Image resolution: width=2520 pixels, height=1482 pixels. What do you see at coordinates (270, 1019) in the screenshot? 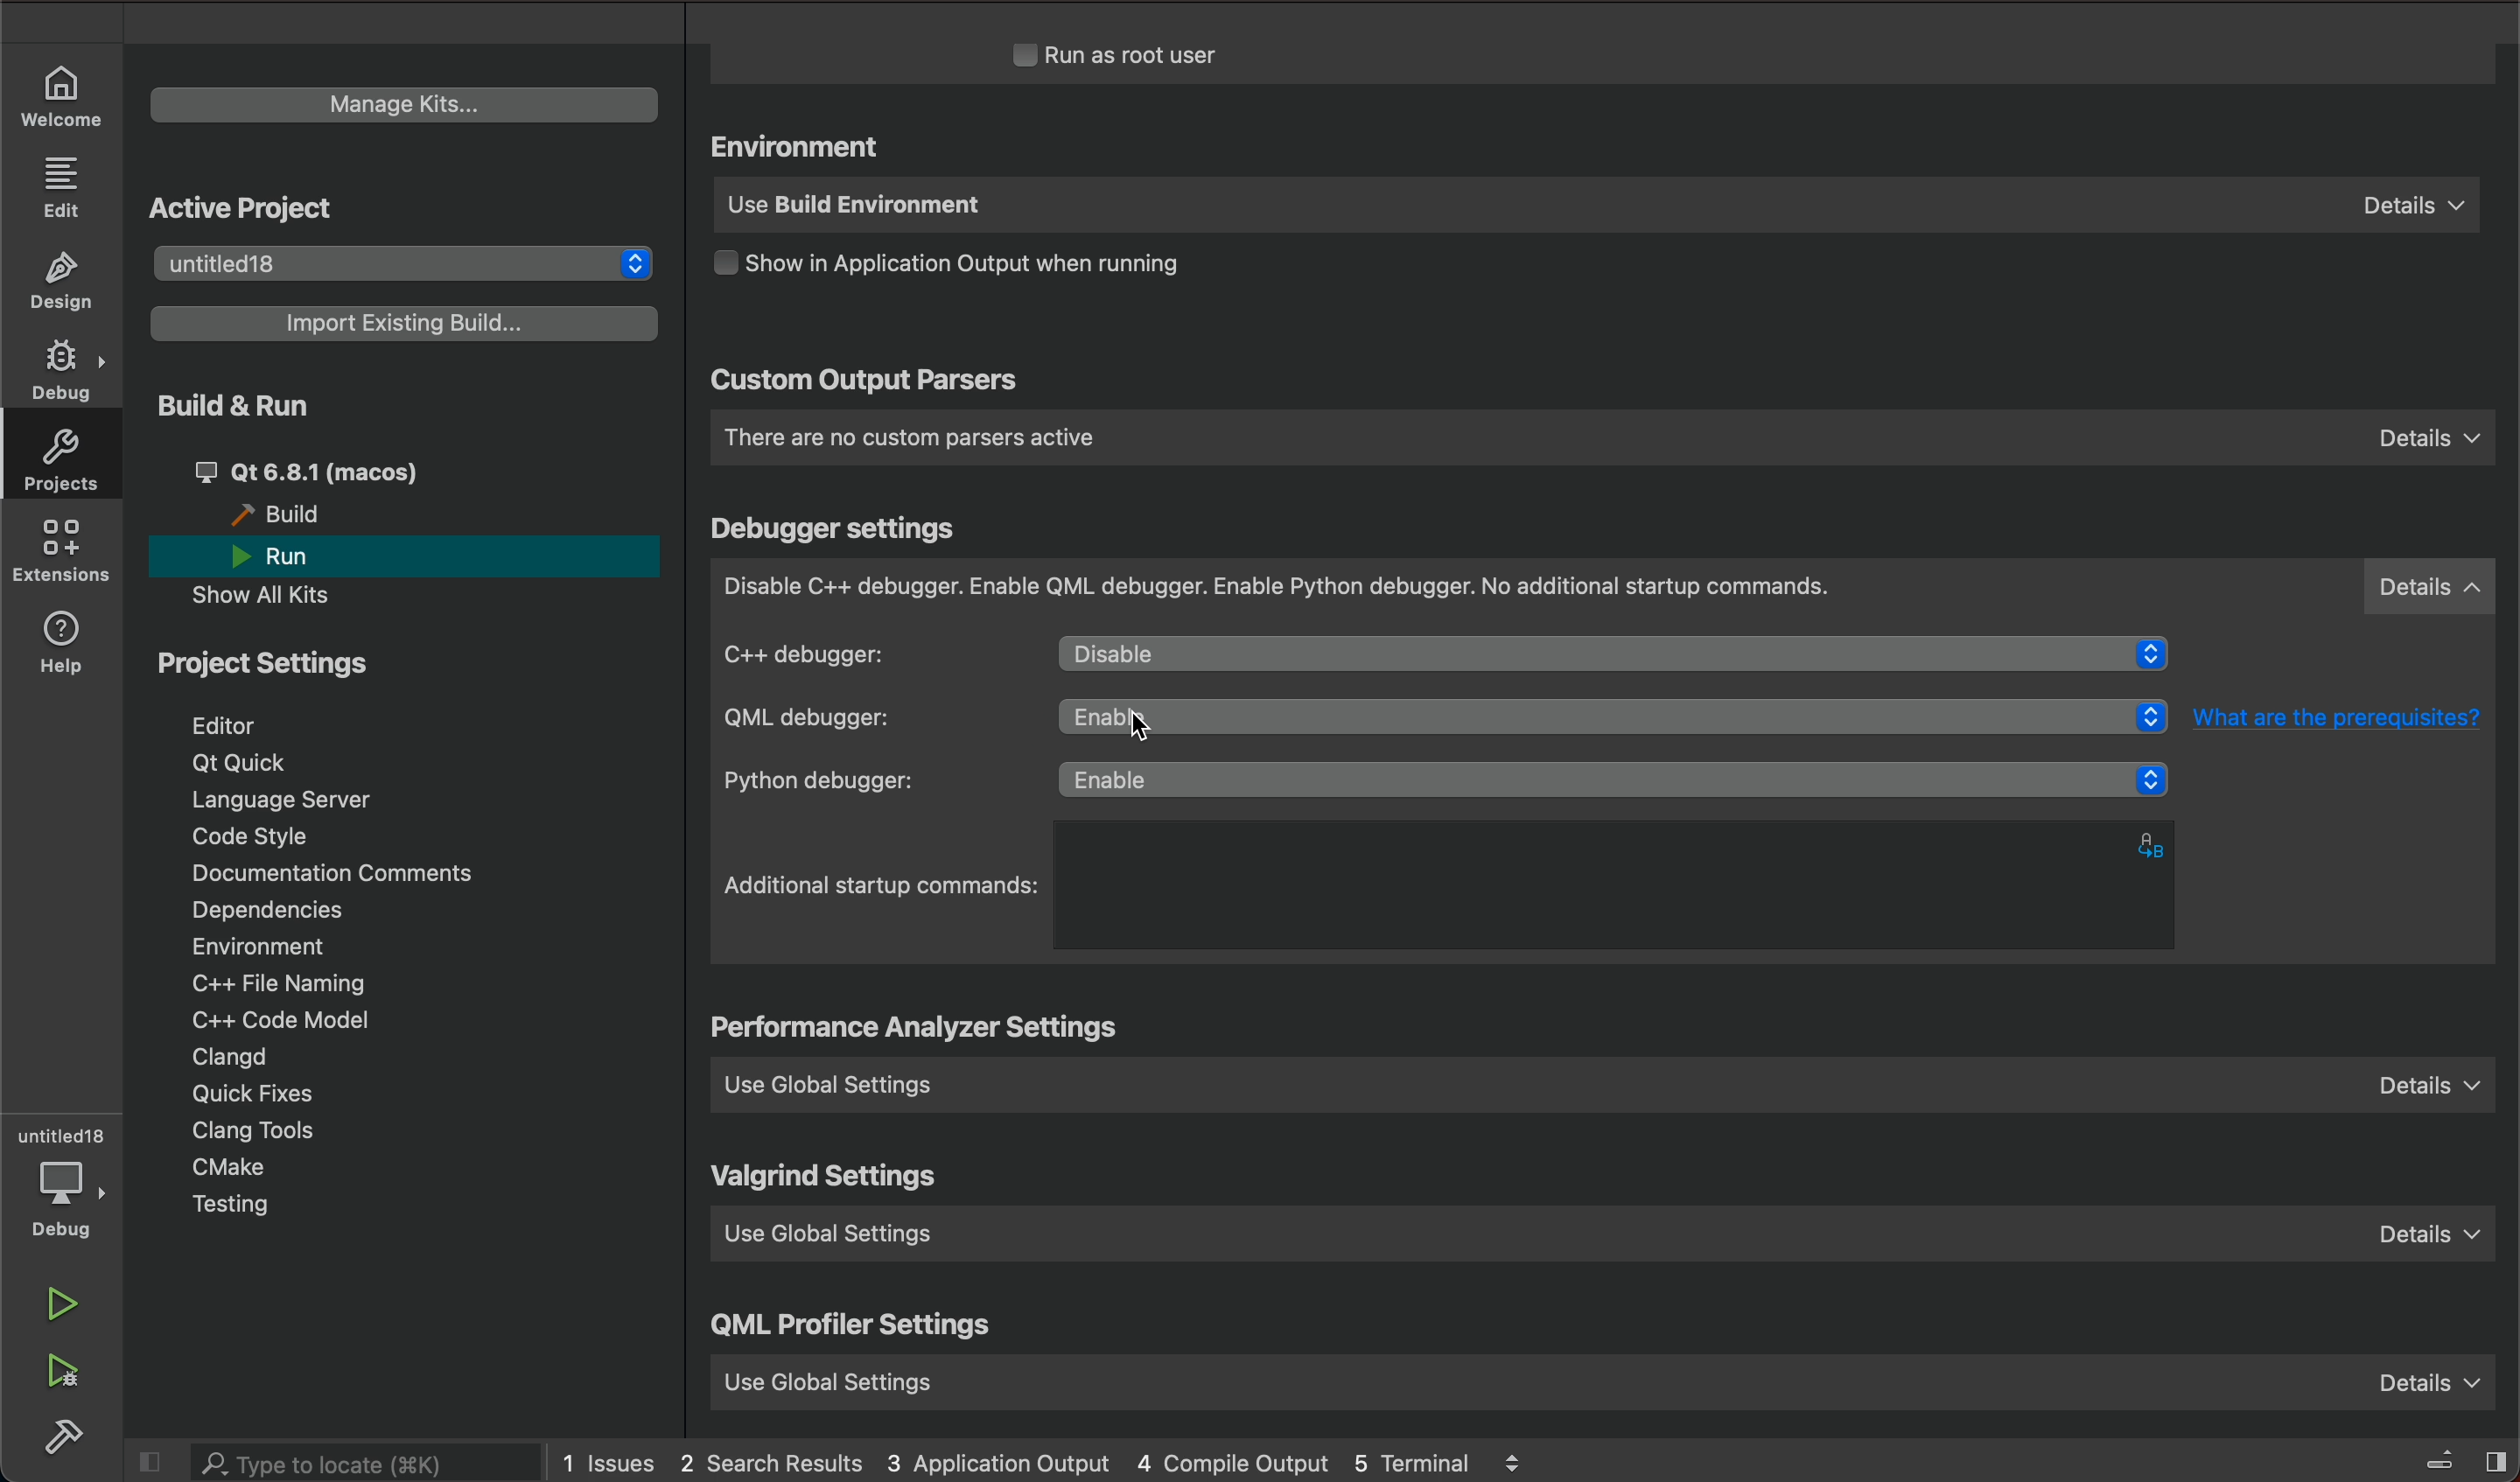
I see `code model` at bounding box center [270, 1019].